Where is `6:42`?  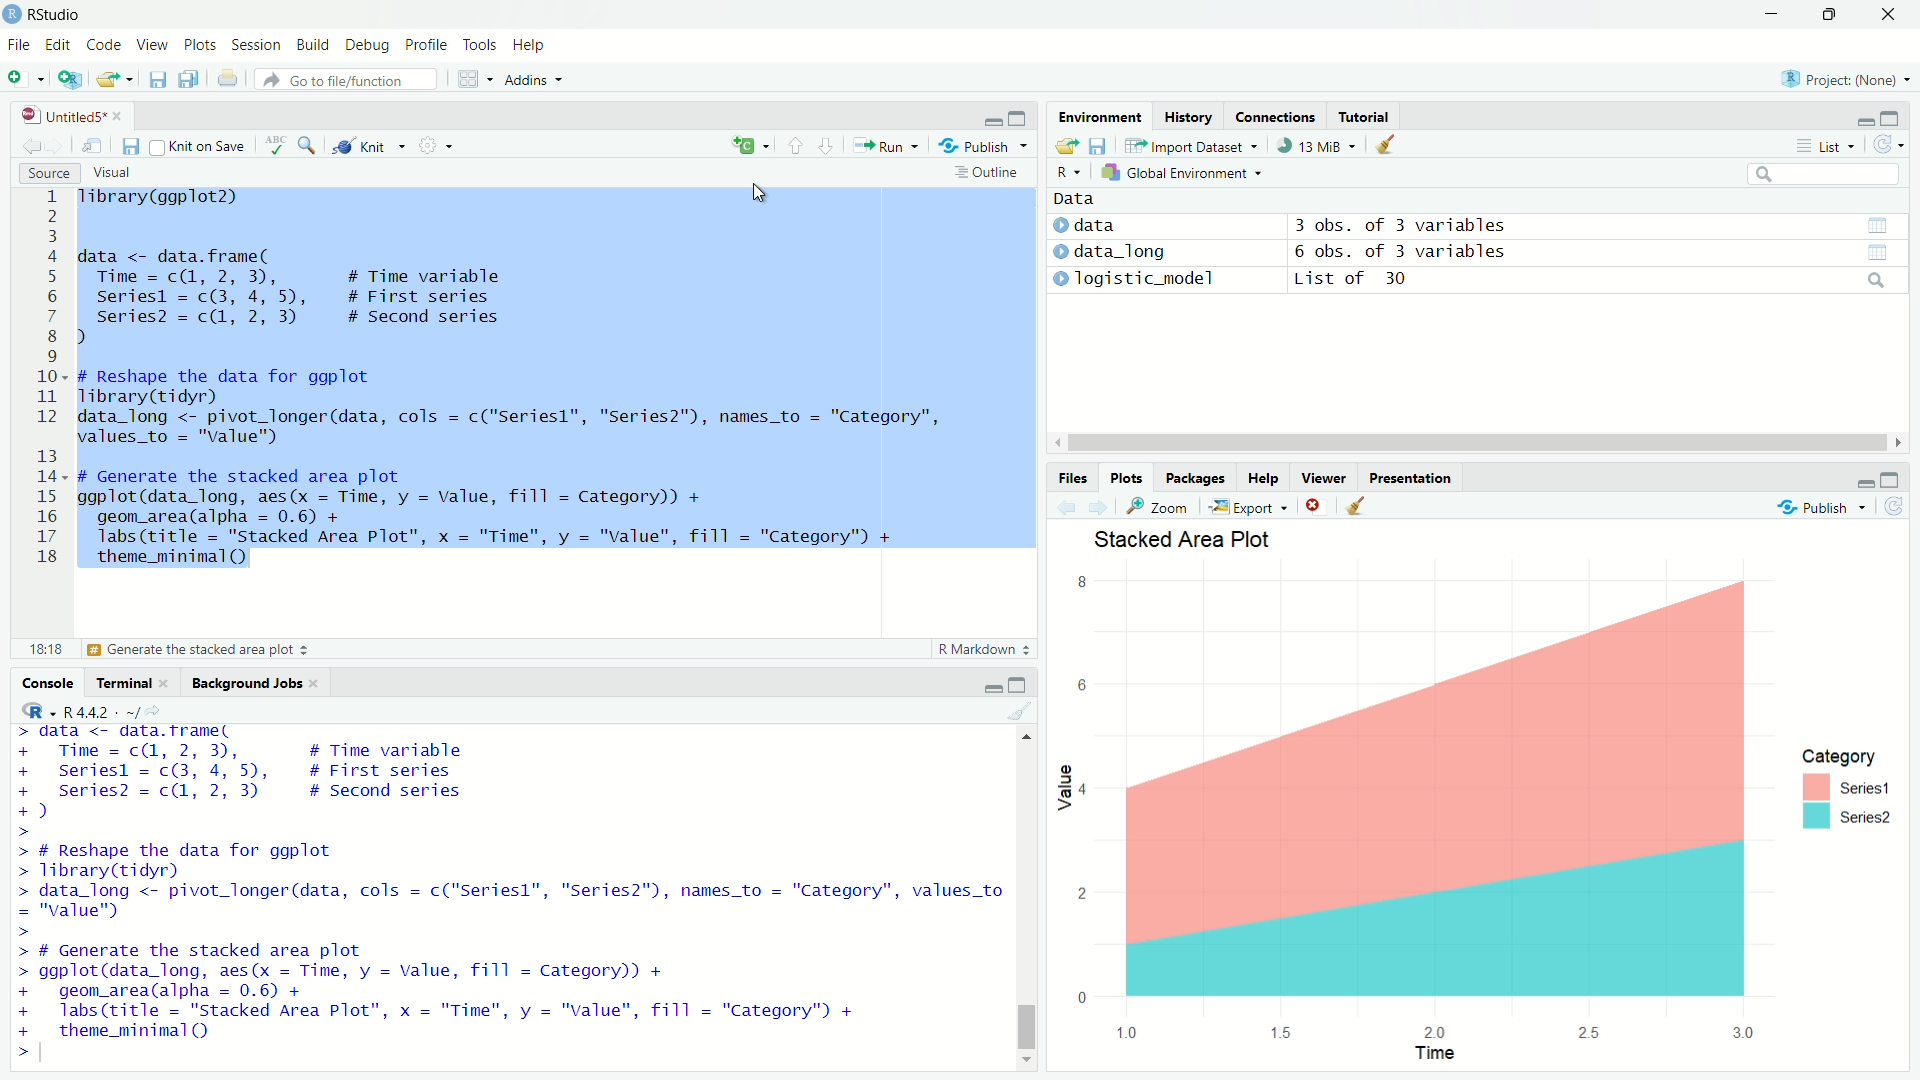 6:42 is located at coordinates (44, 648).